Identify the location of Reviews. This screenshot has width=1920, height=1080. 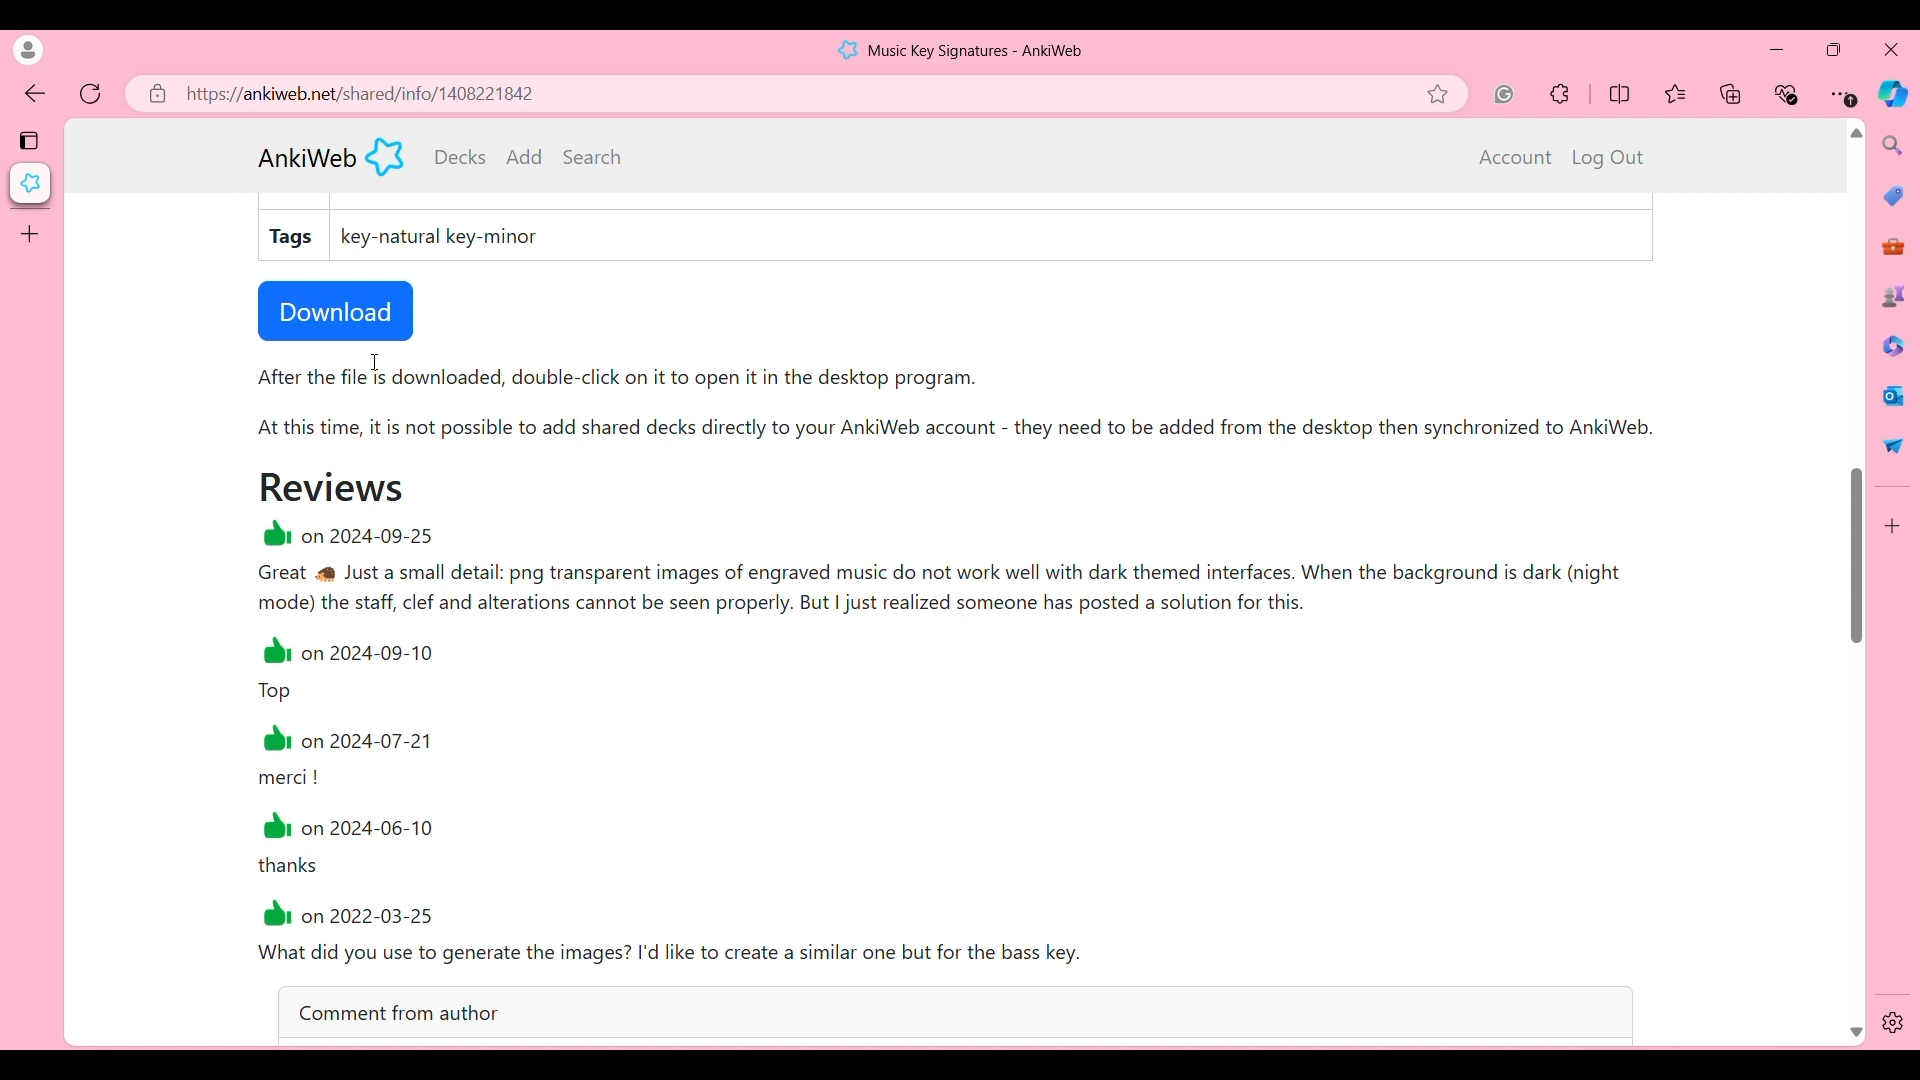
(332, 486).